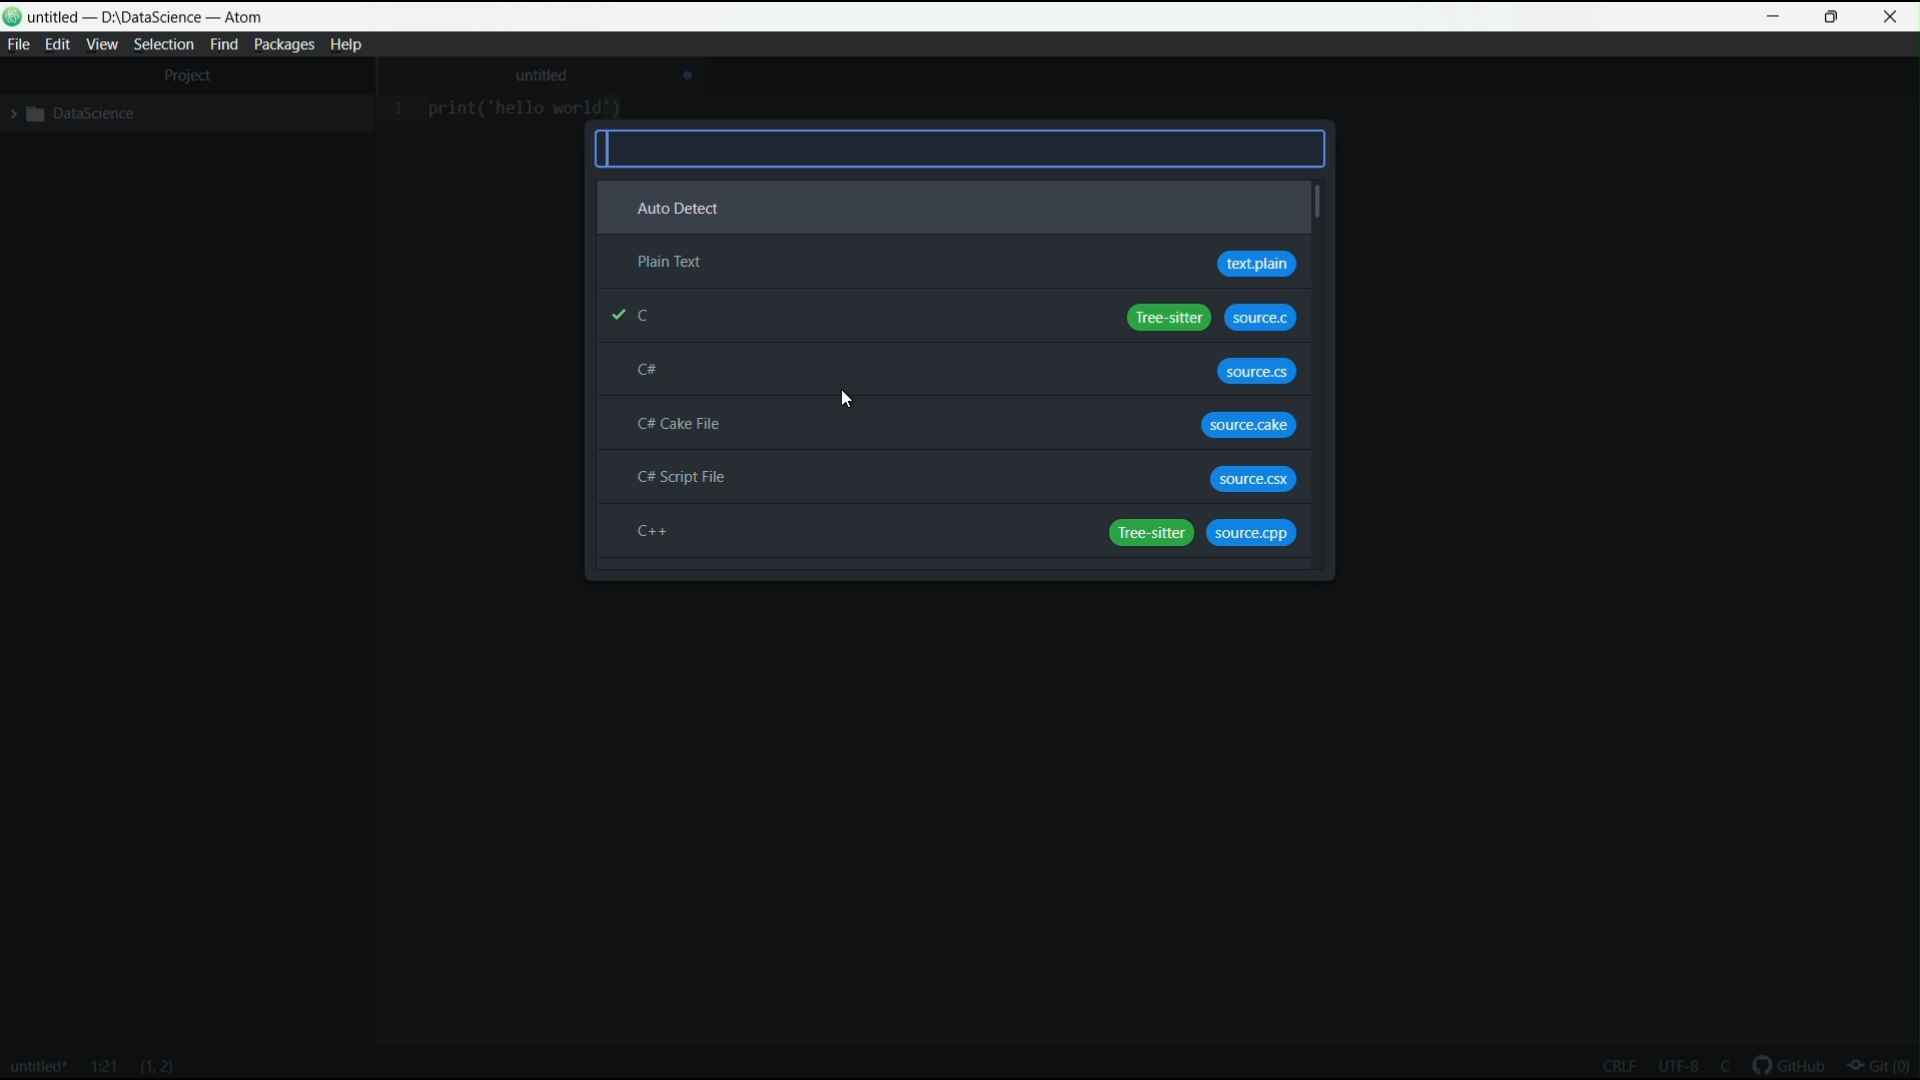 The height and width of the screenshot is (1080, 1920). Describe the element at coordinates (1678, 1068) in the screenshot. I see `encoding` at that location.